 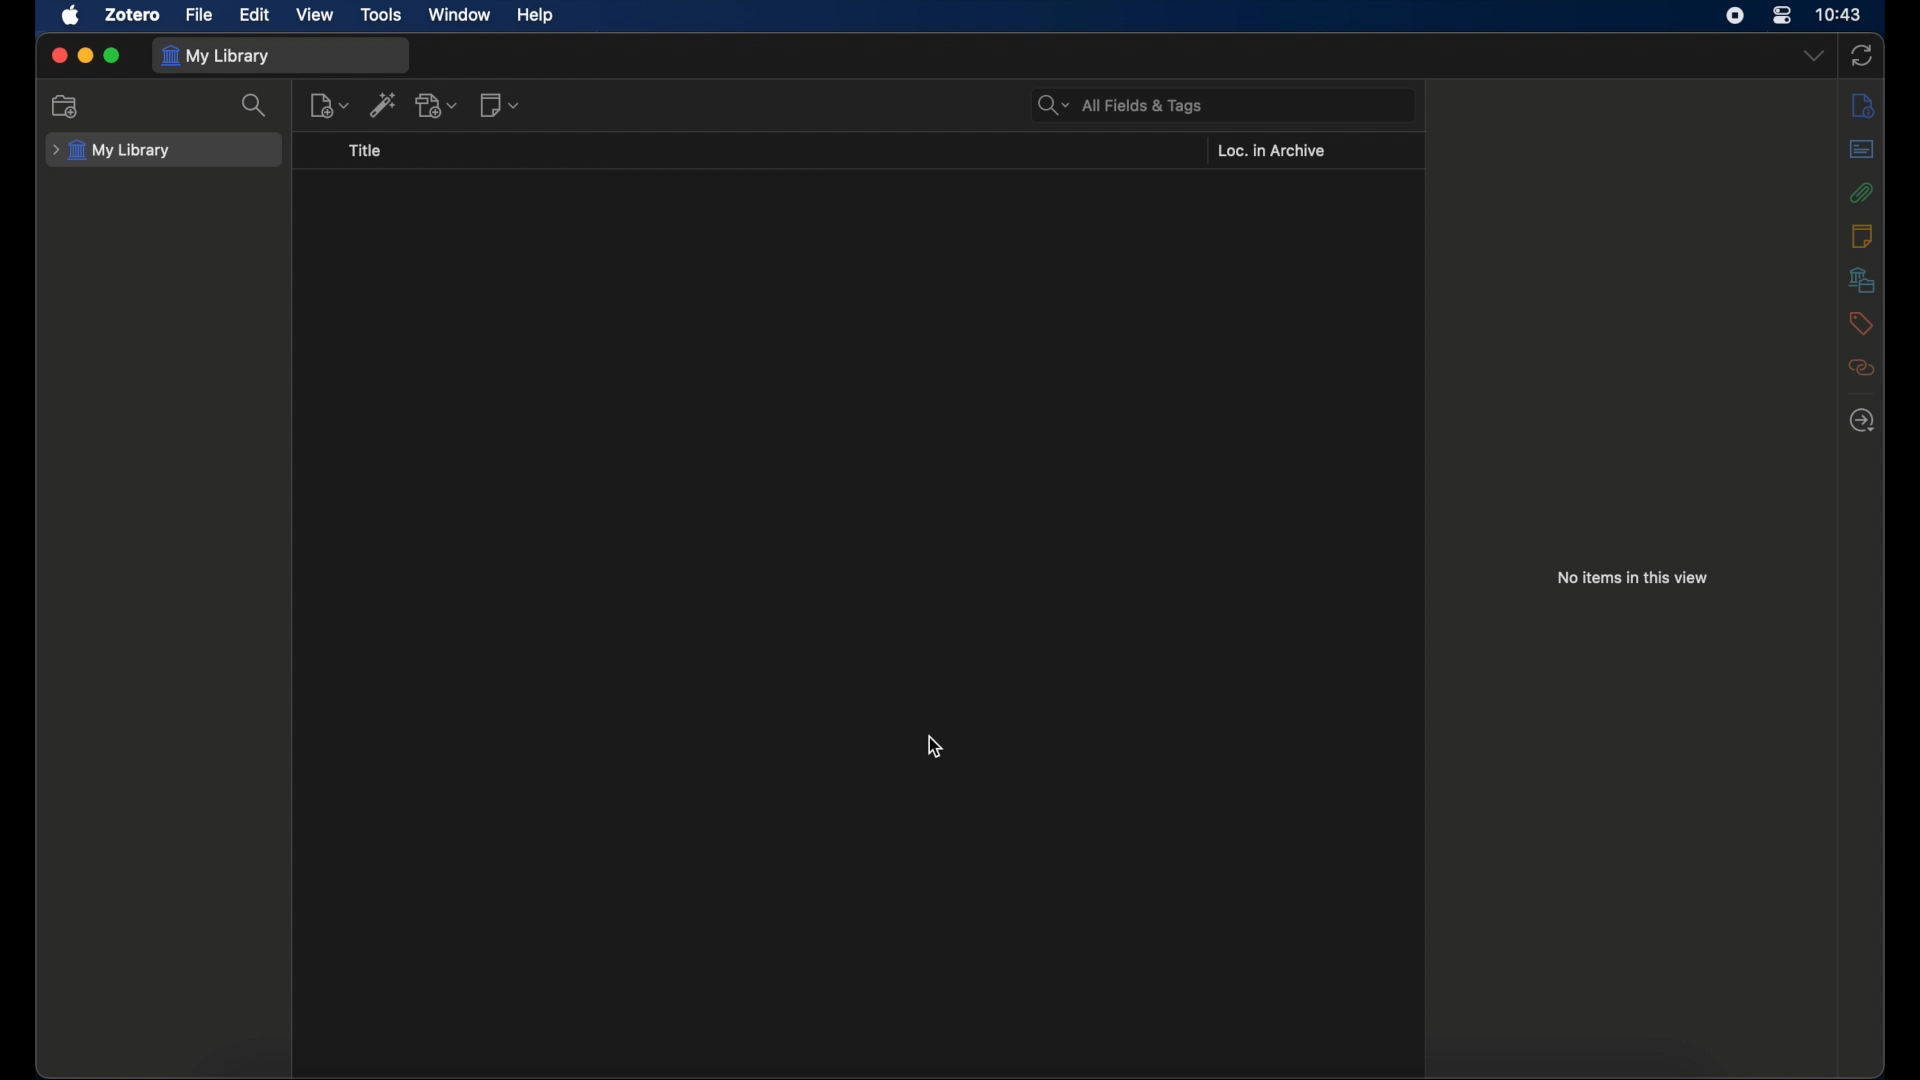 I want to click on tags, so click(x=1861, y=322).